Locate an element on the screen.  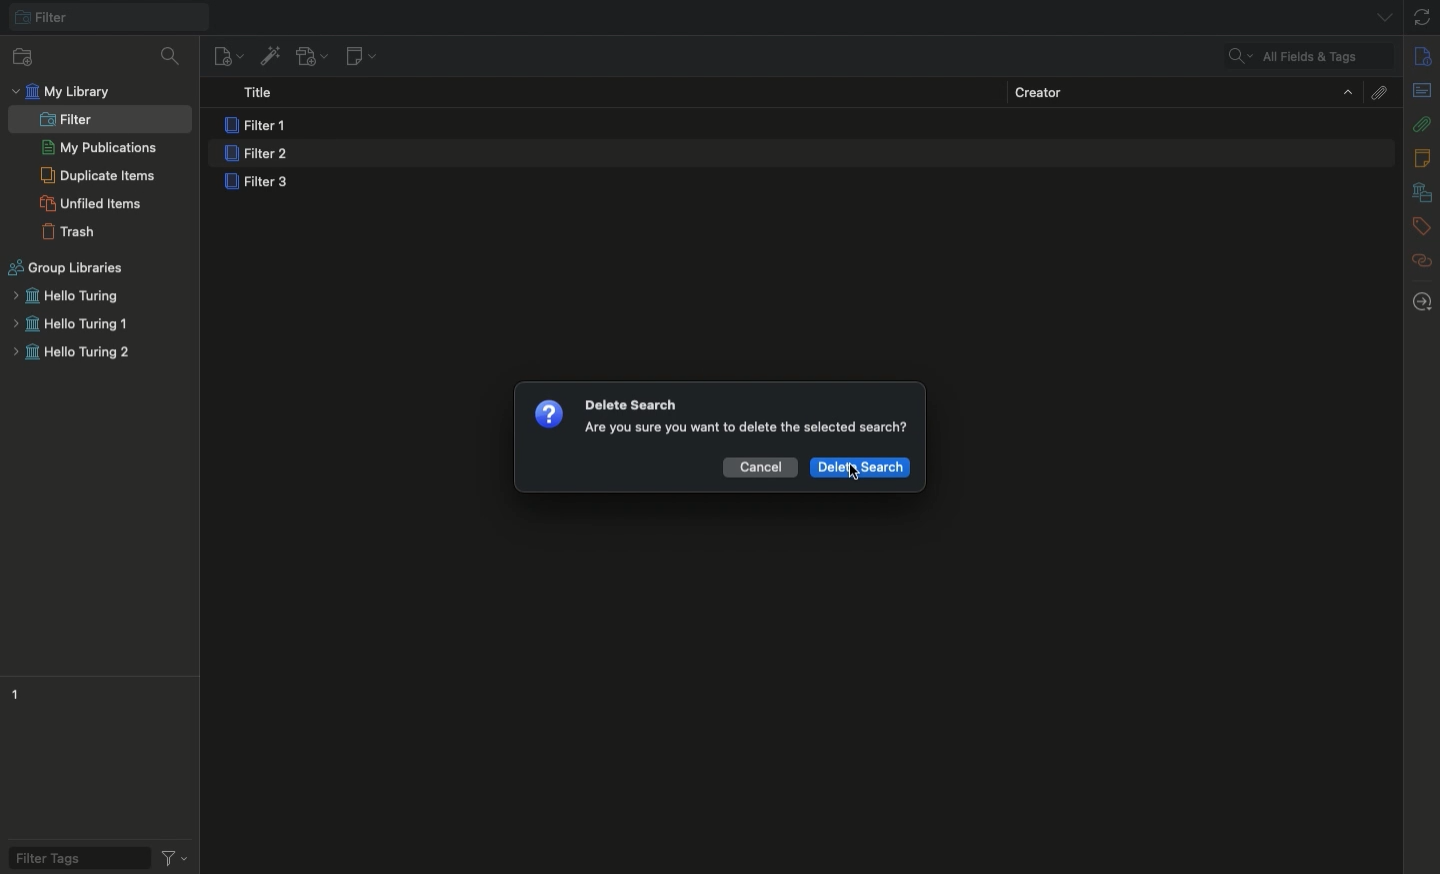
Filter collections is located at coordinates (173, 56).